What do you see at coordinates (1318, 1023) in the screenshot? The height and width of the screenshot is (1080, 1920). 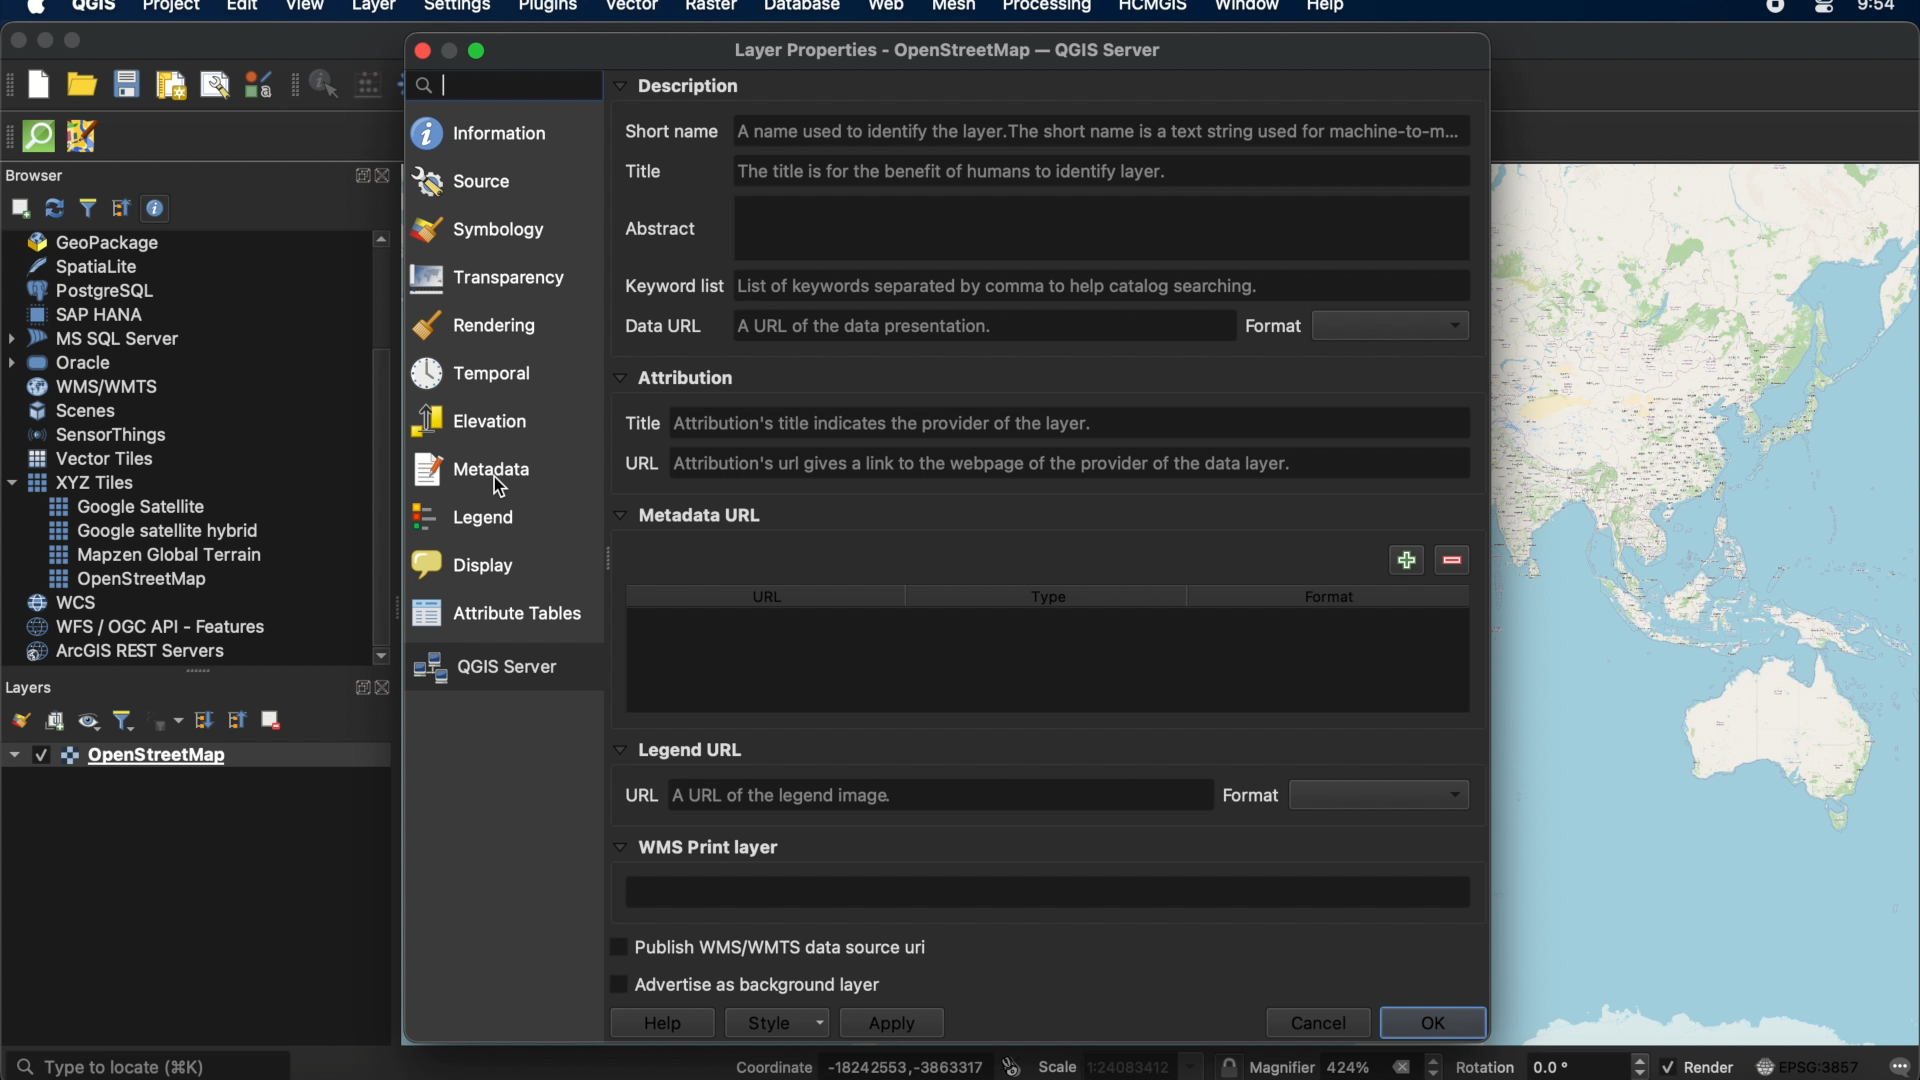 I see `cancel` at bounding box center [1318, 1023].